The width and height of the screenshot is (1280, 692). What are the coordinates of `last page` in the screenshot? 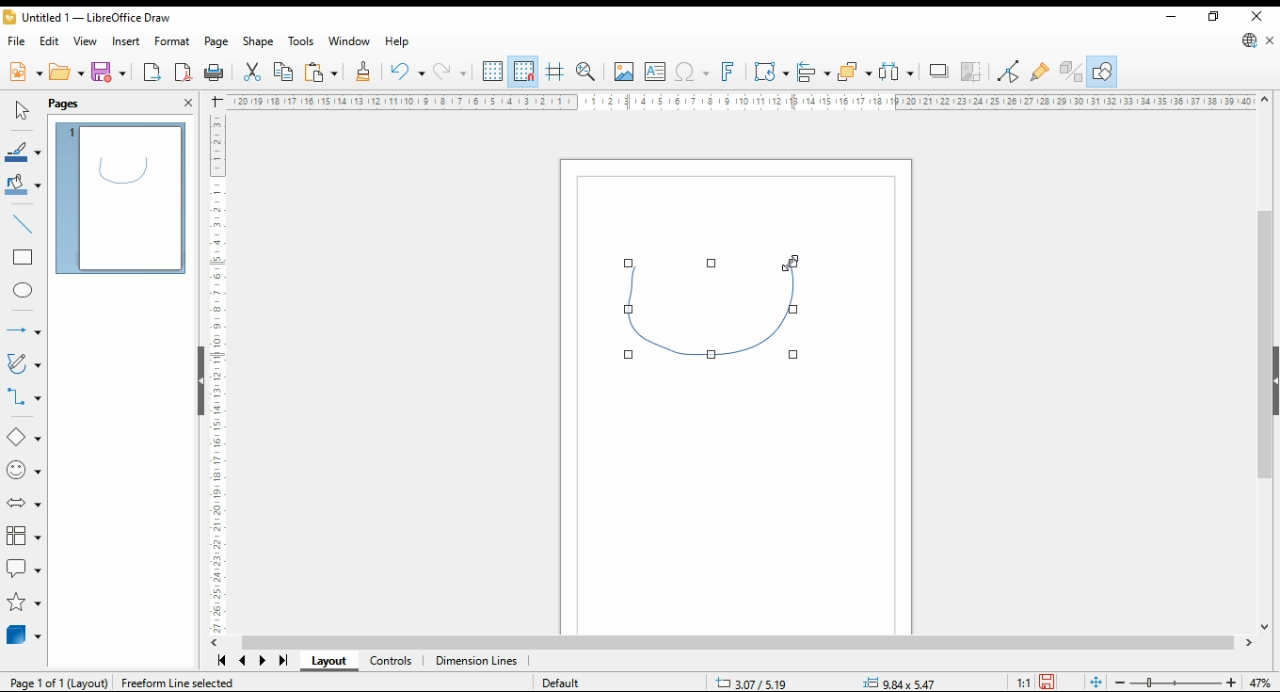 It's located at (282, 662).